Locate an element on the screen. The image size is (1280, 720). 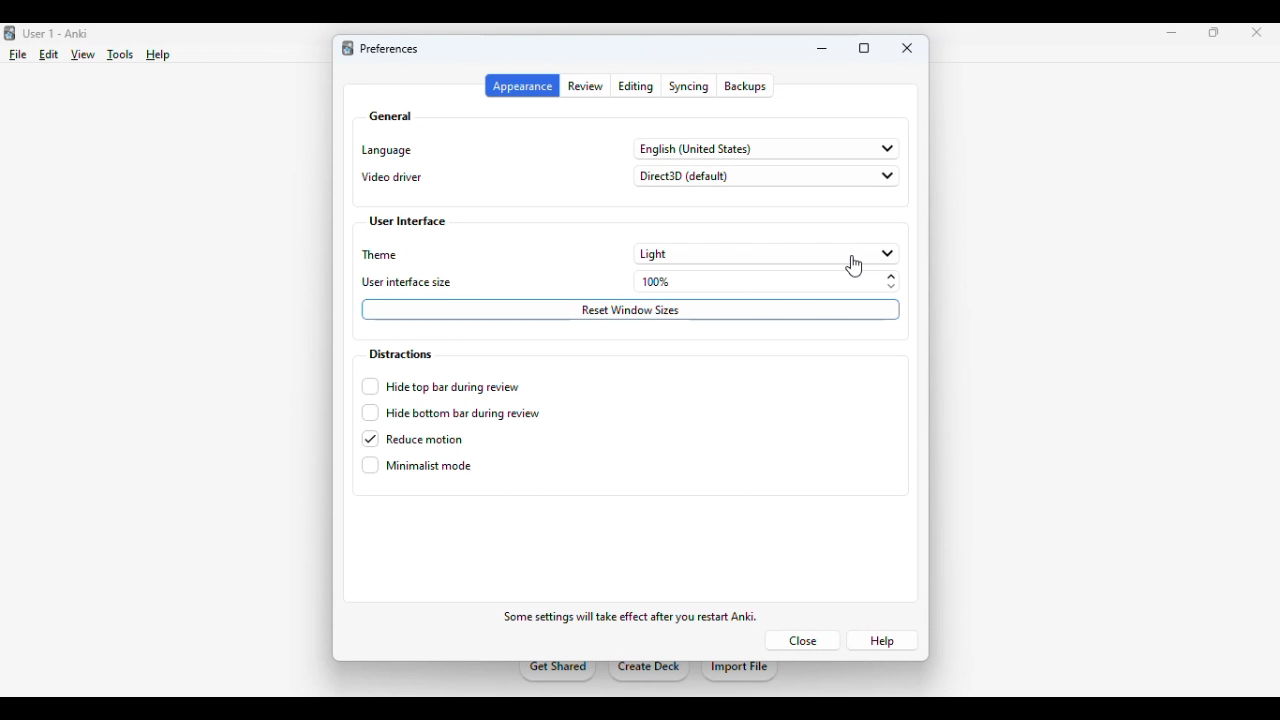
general is located at coordinates (390, 116).